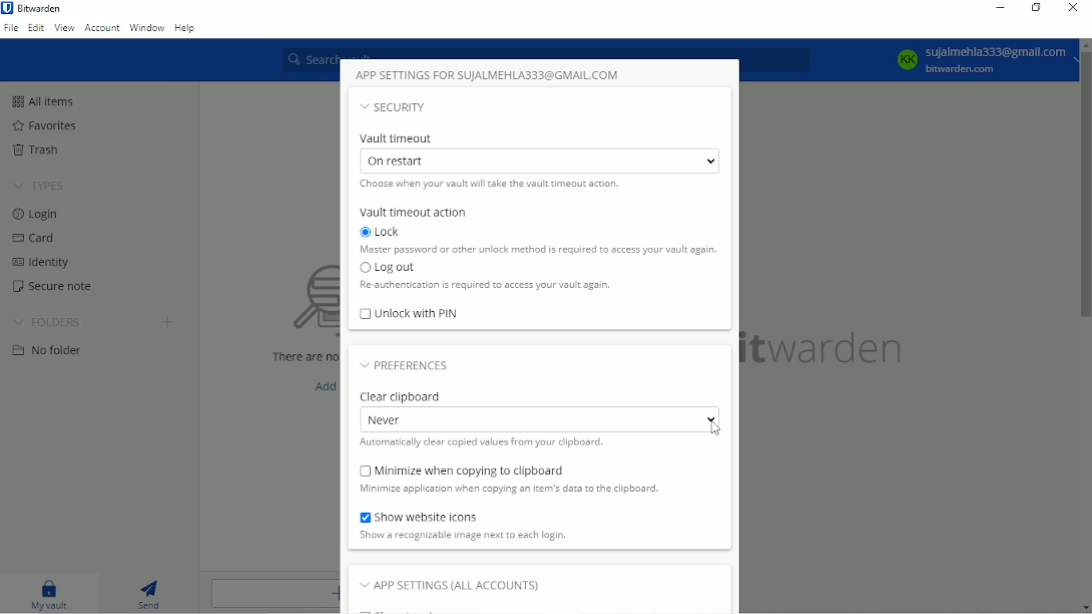  What do you see at coordinates (40, 214) in the screenshot?
I see `Login` at bounding box center [40, 214].